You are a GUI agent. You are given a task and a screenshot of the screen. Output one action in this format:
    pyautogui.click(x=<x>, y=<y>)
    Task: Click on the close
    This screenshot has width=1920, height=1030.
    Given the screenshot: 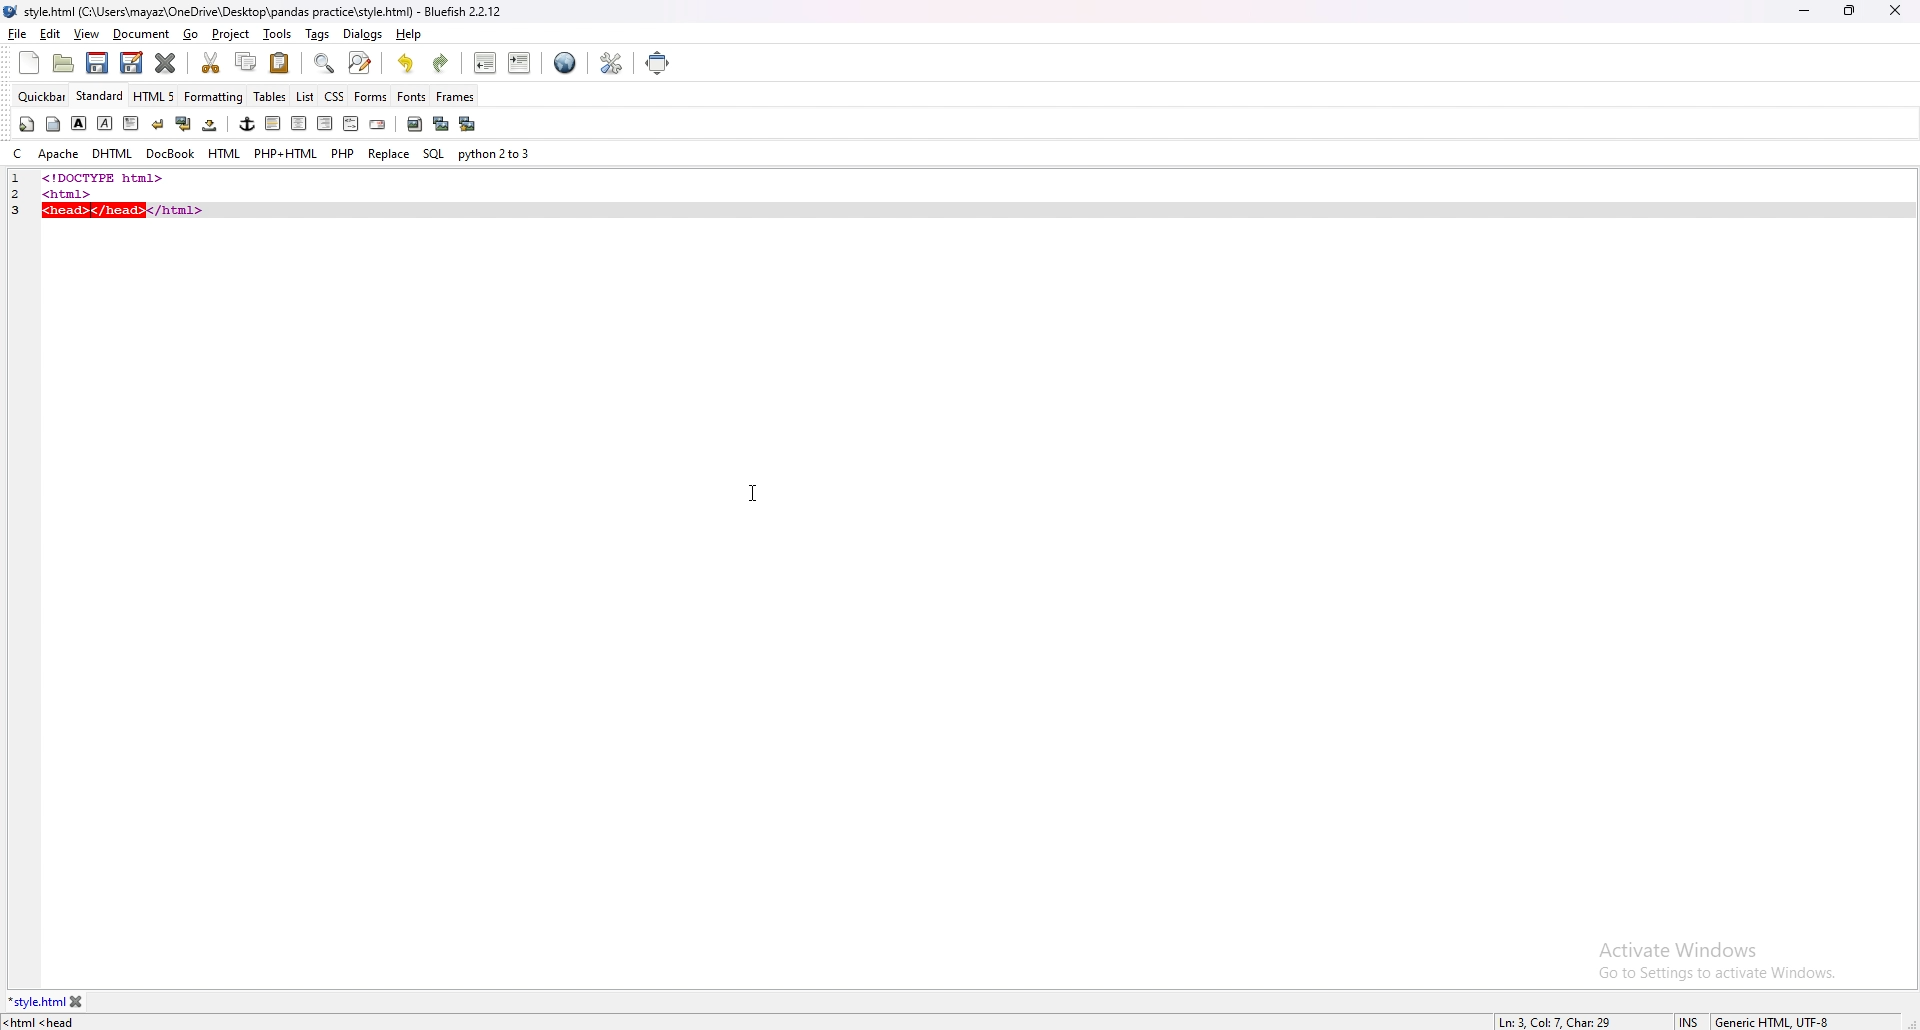 What is the action you would take?
    pyautogui.click(x=1895, y=10)
    